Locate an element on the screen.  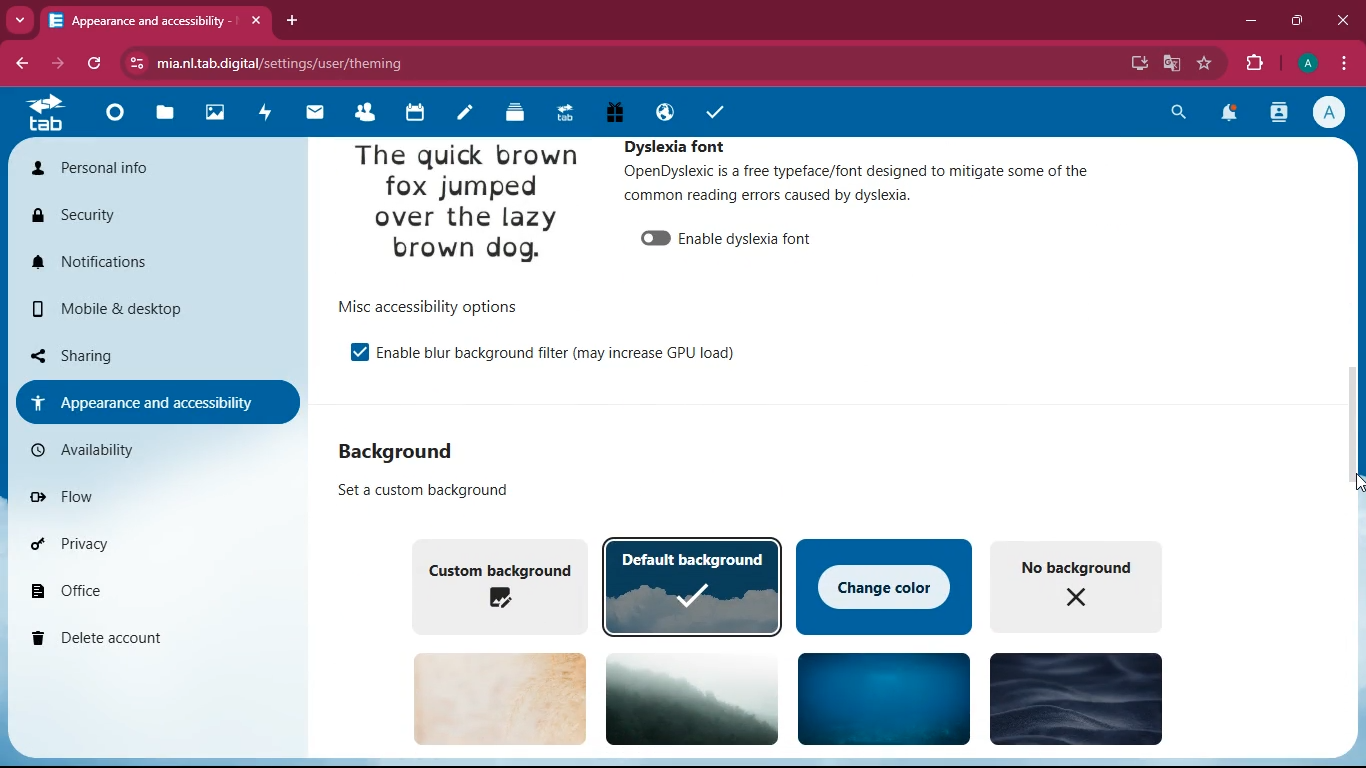
background is located at coordinates (884, 697).